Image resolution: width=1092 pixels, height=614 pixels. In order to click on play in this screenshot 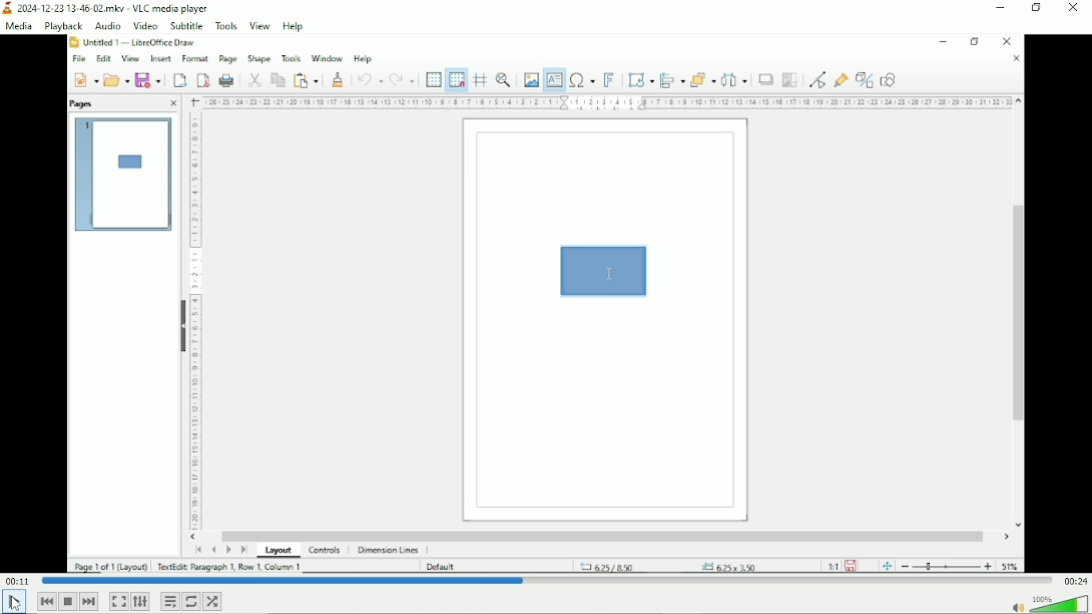, I will do `click(17, 602)`.